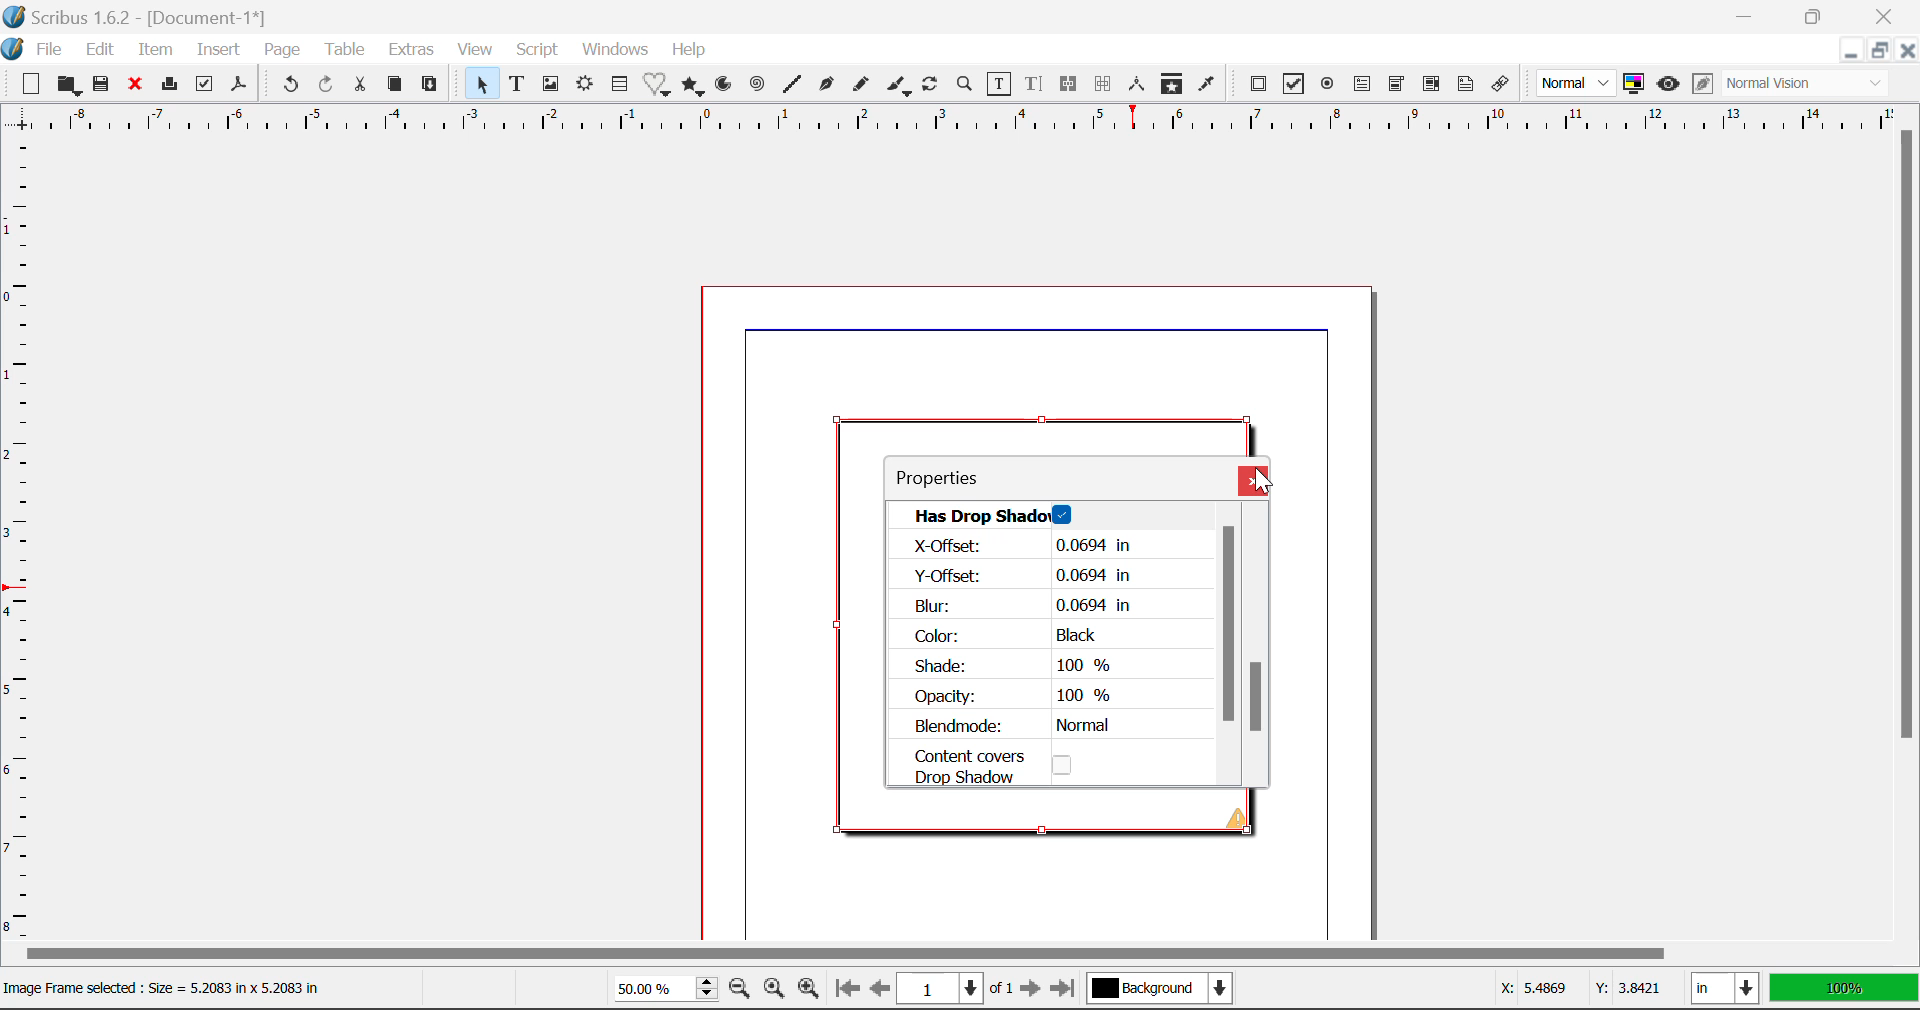 The width and height of the screenshot is (1920, 1010). I want to click on Minimize, so click(1816, 14).